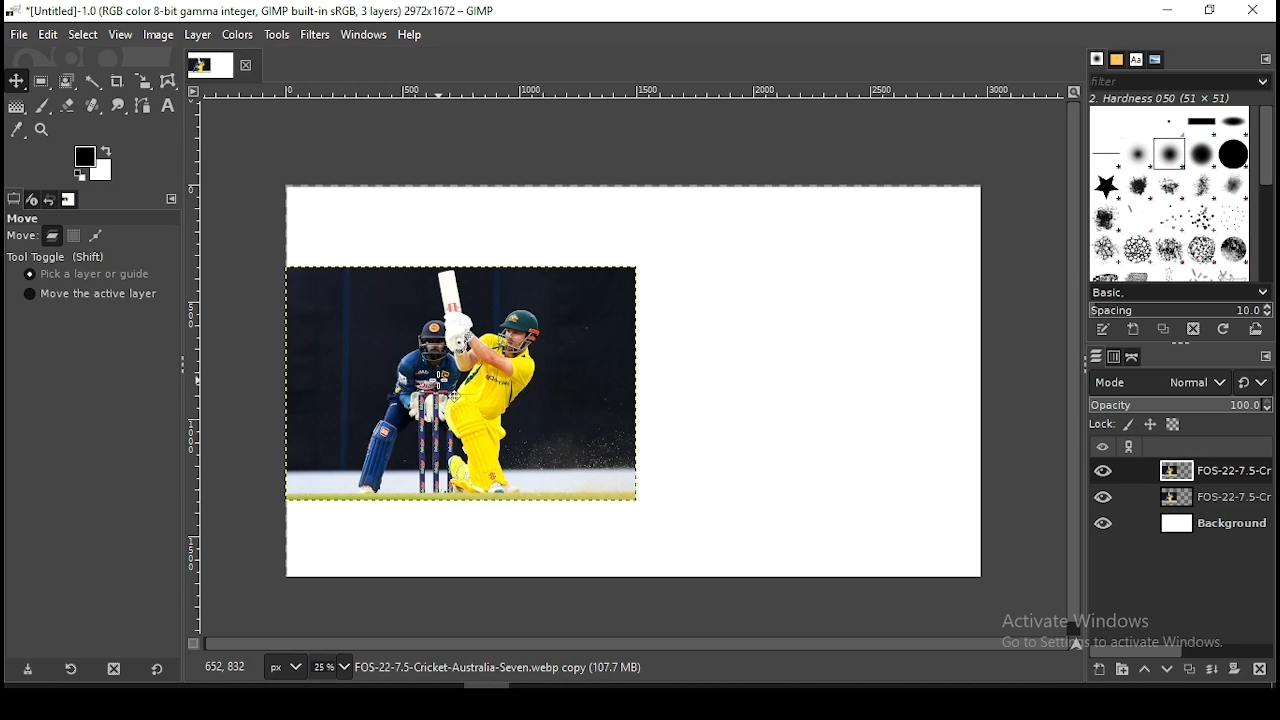  I want to click on gradient tool, so click(16, 108).